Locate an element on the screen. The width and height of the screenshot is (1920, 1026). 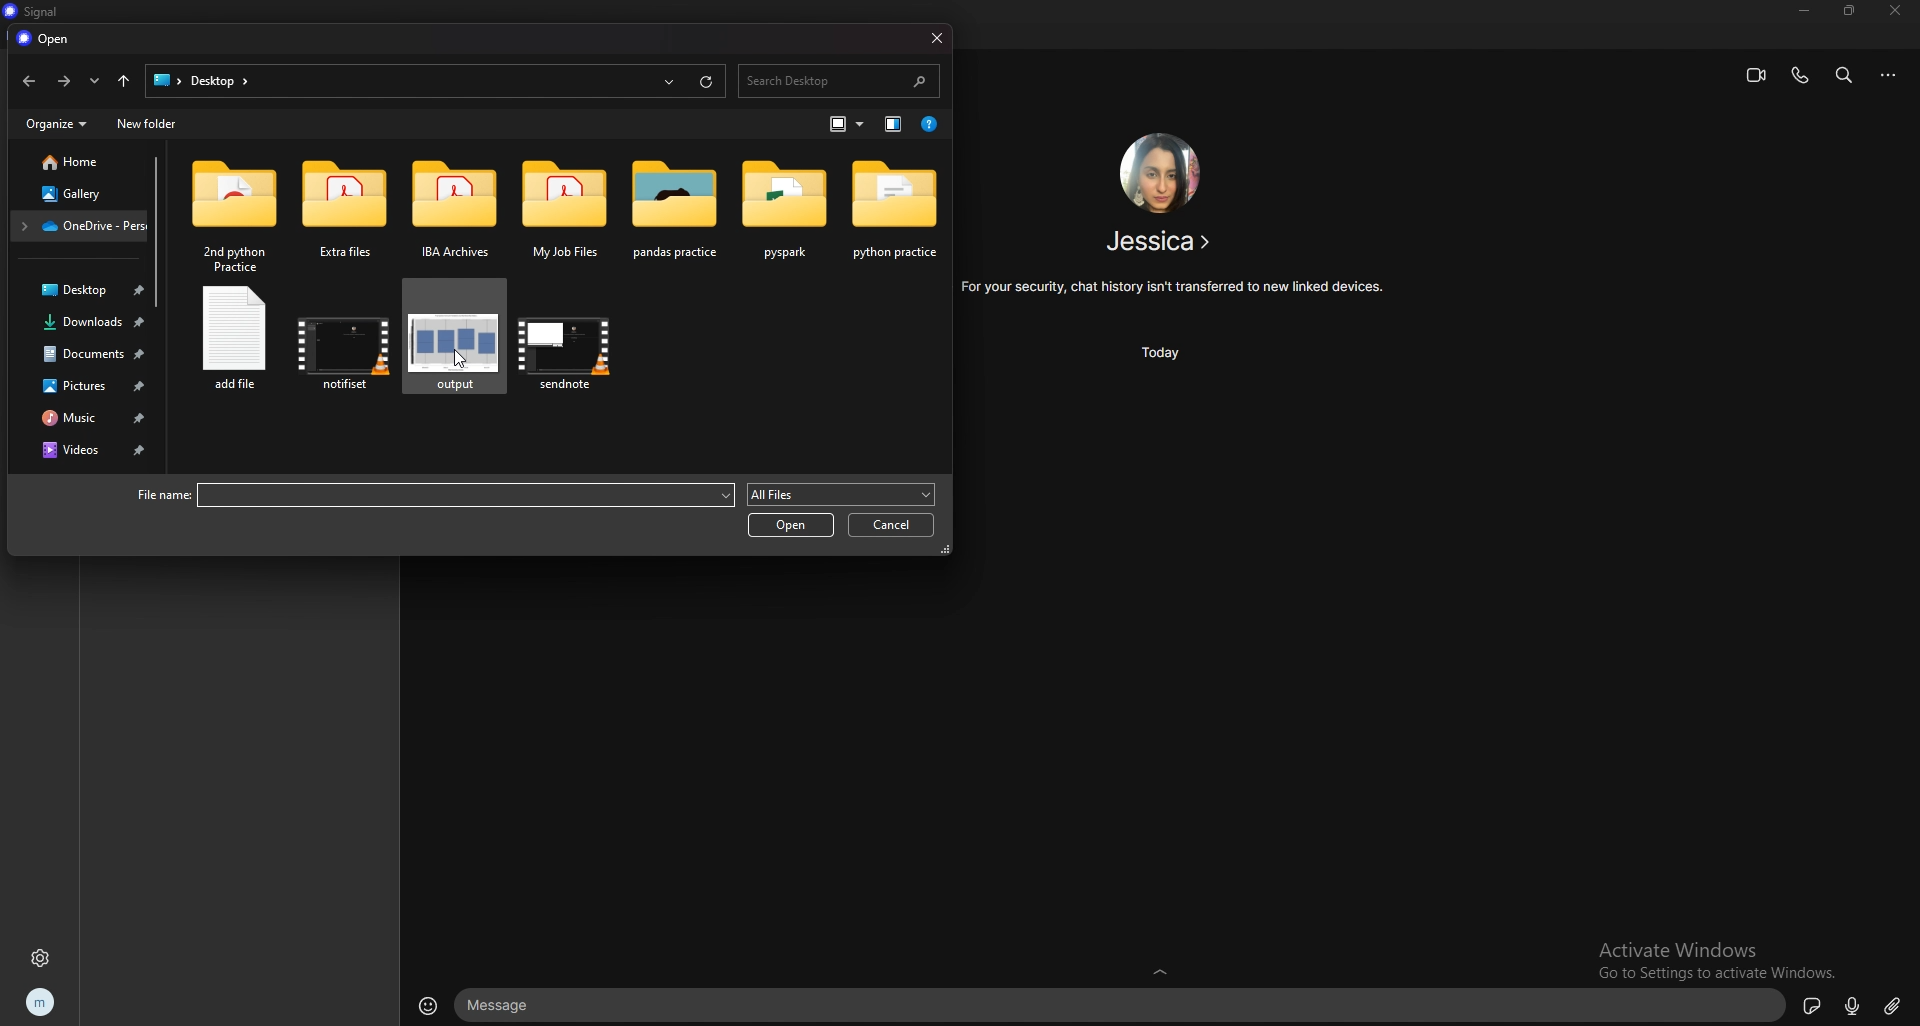
new folder is located at coordinates (146, 125).